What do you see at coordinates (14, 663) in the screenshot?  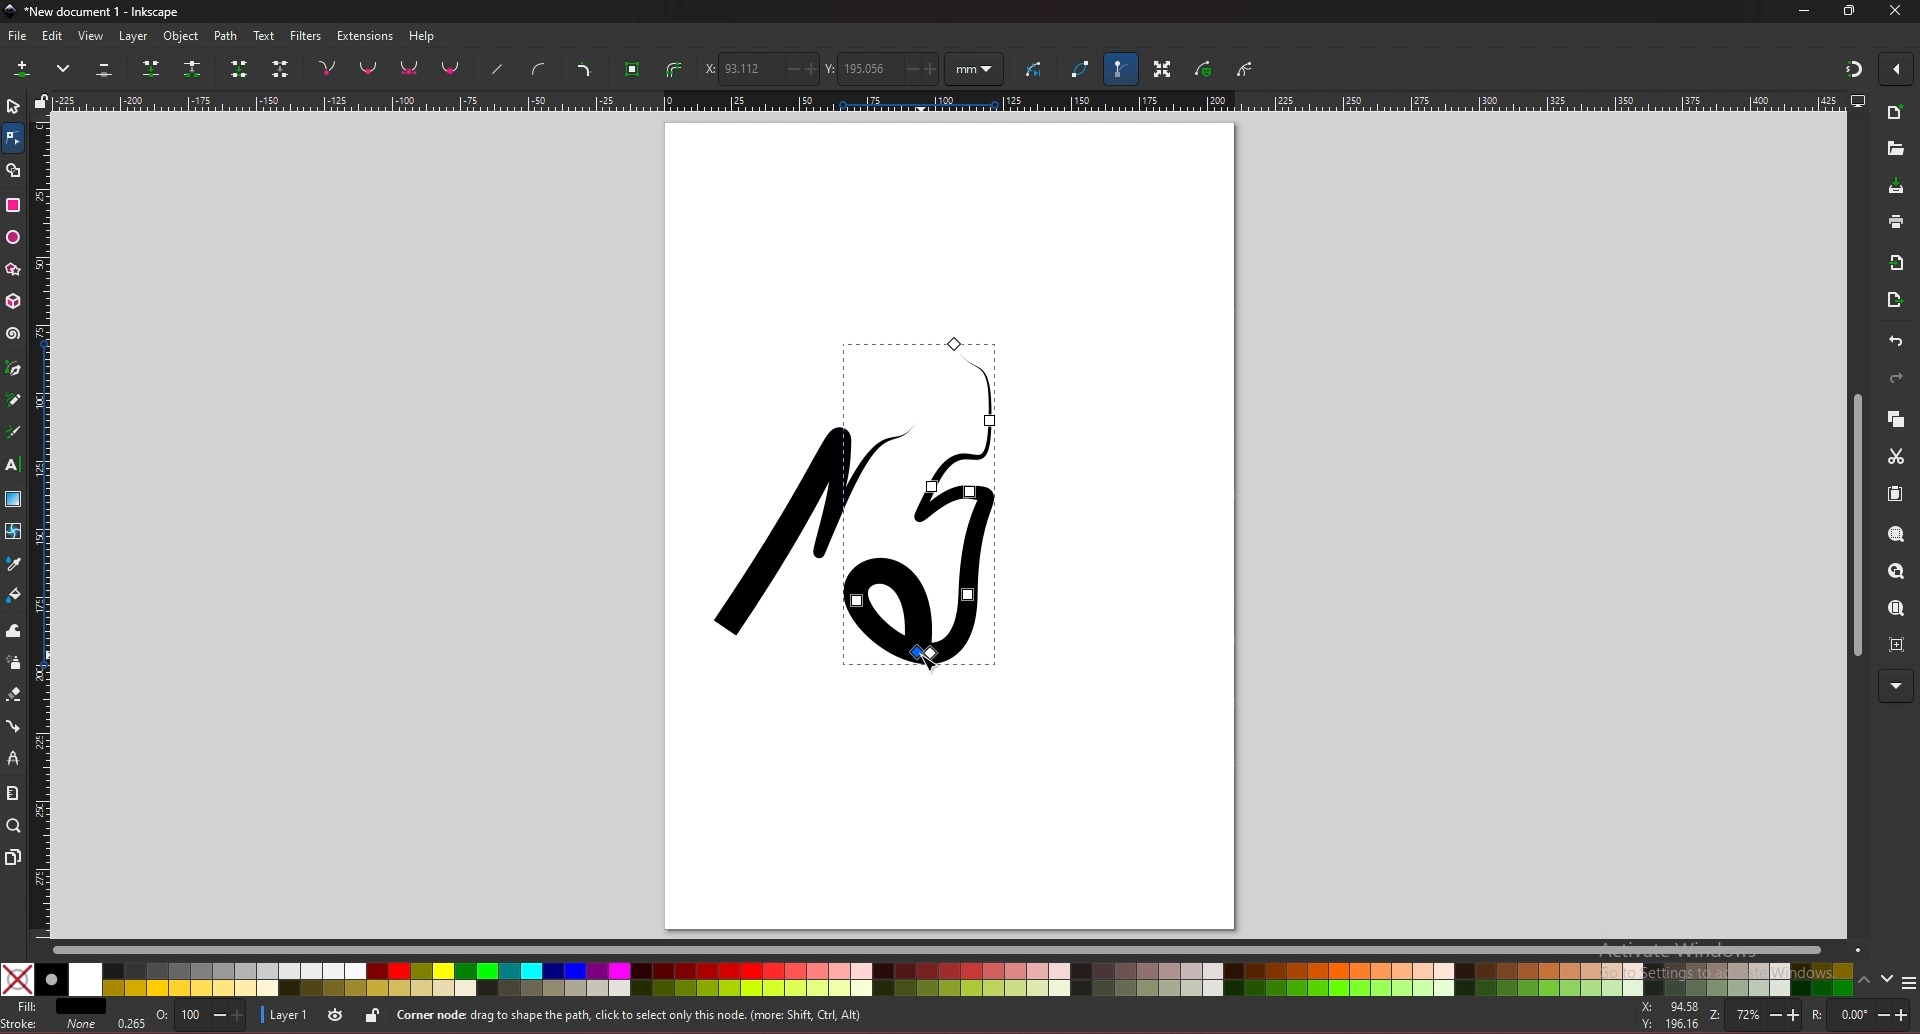 I see `spray` at bounding box center [14, 663].